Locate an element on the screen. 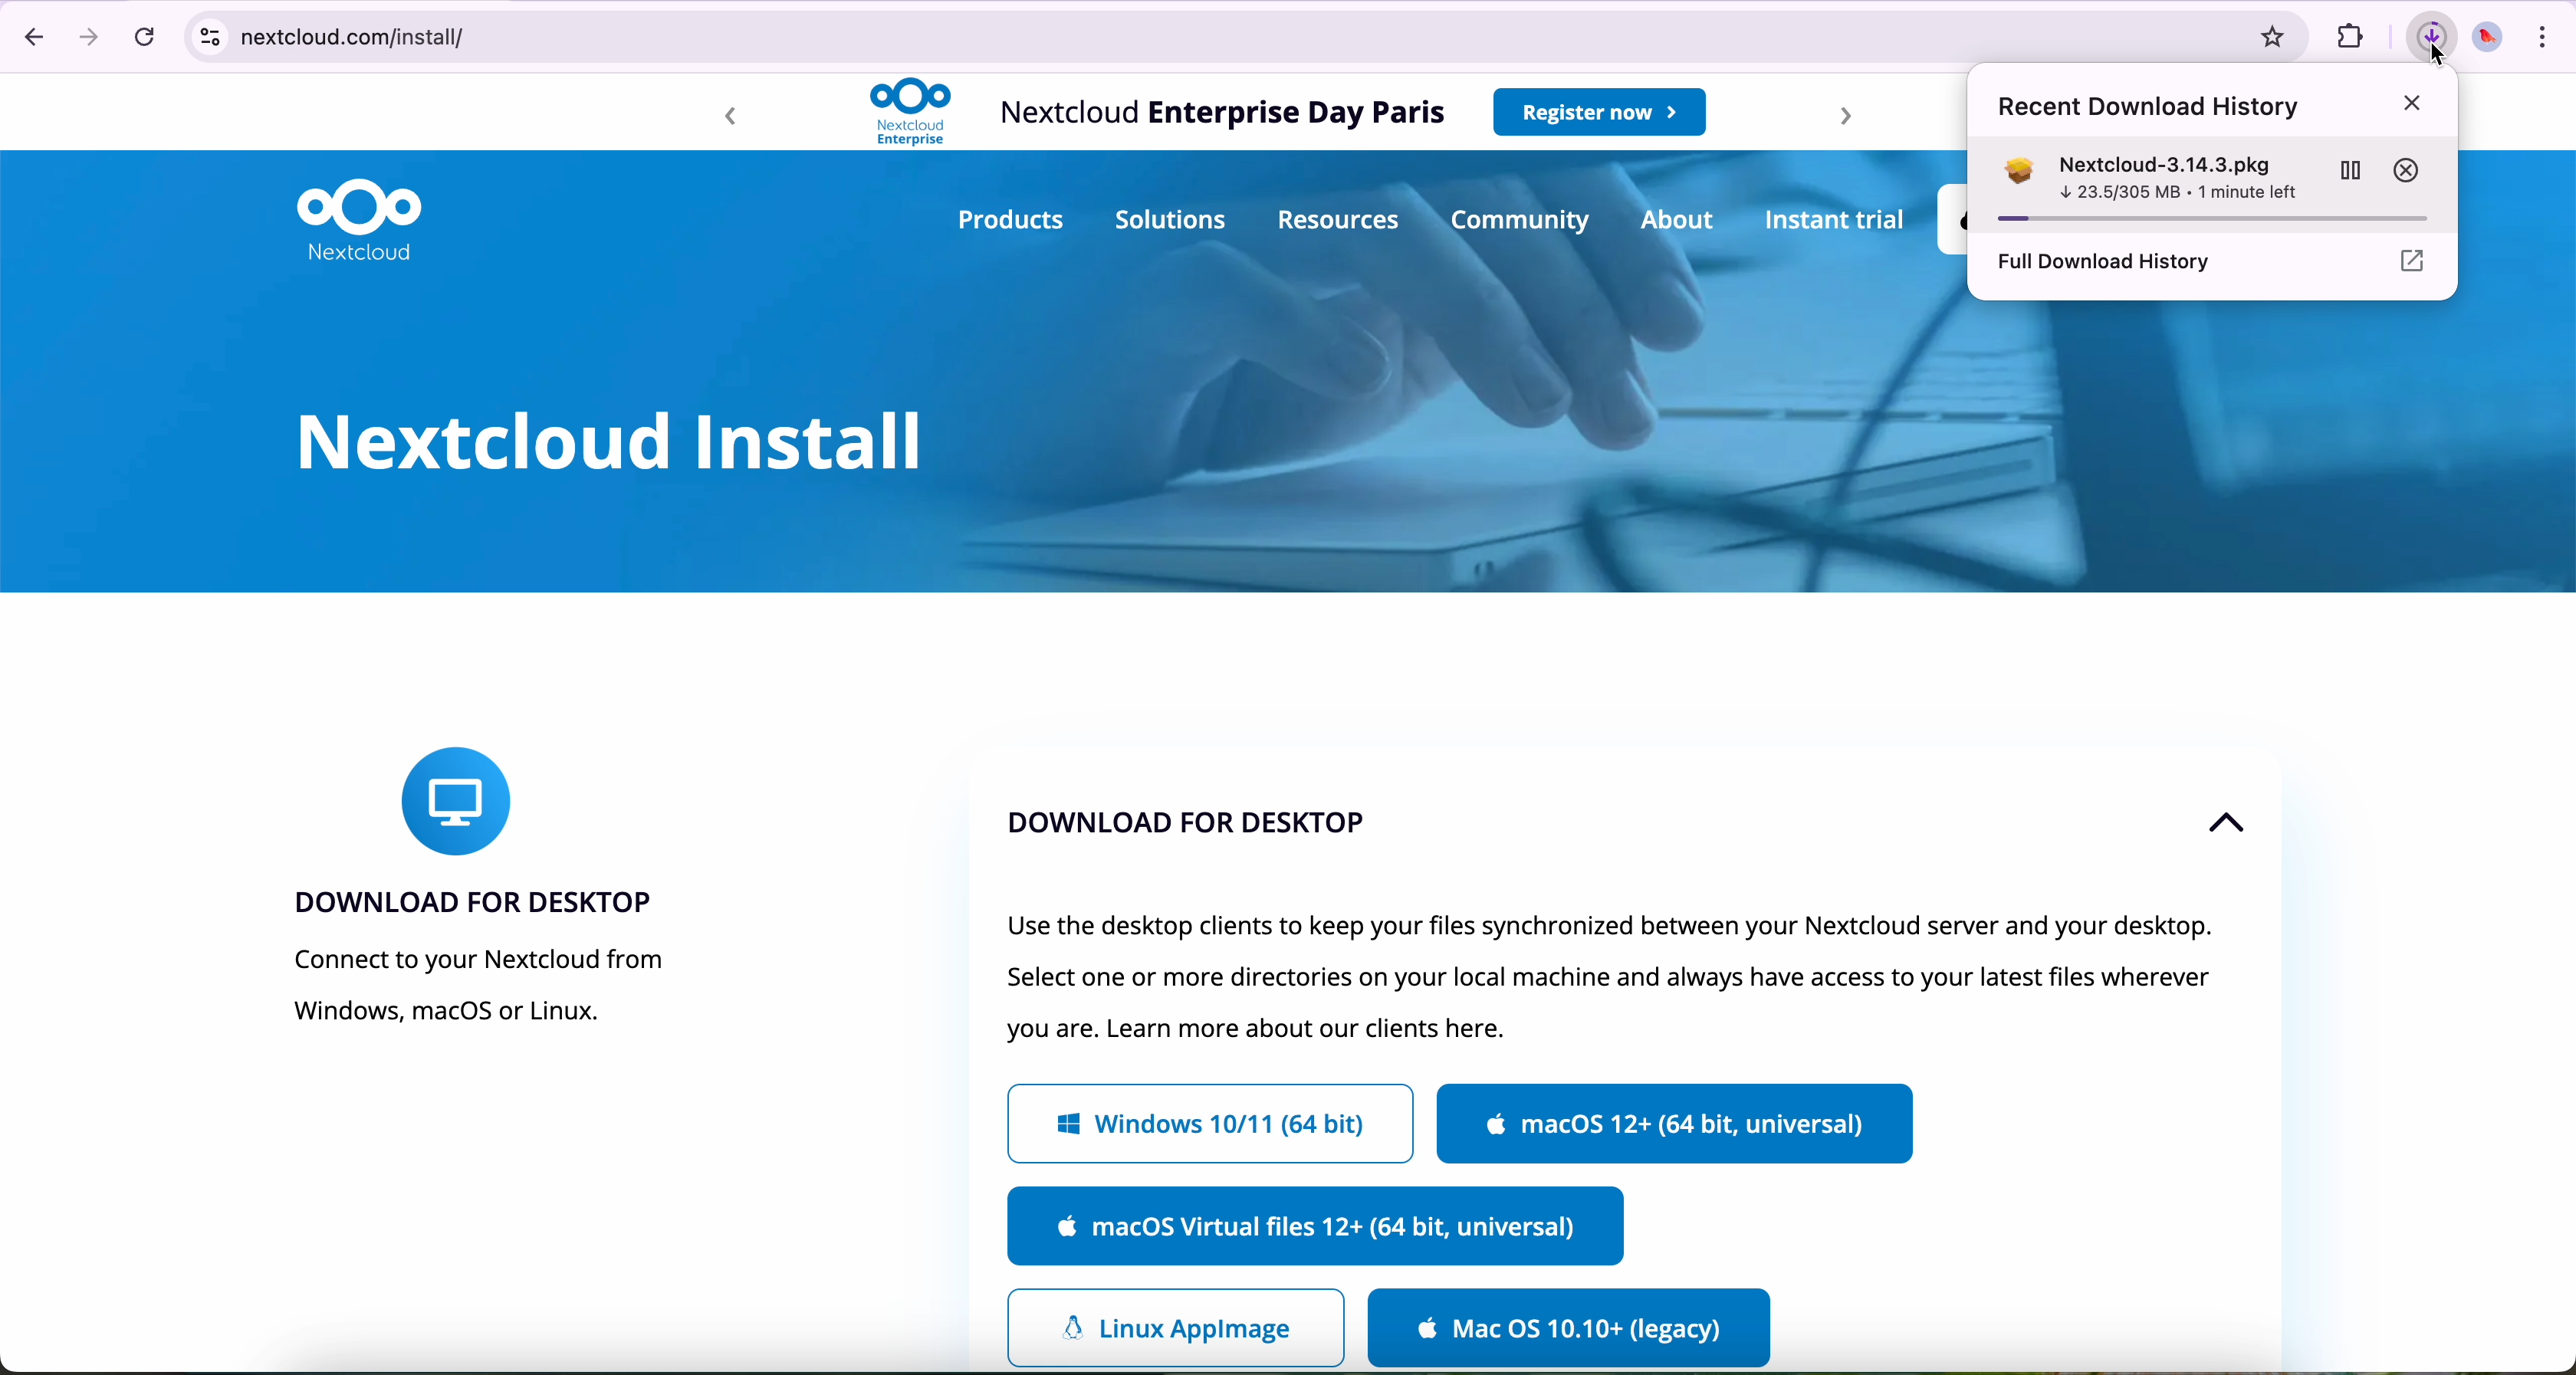 The width and height of the screenshot is (2576, 1375). register now button is located at coordinates (1600, 111).